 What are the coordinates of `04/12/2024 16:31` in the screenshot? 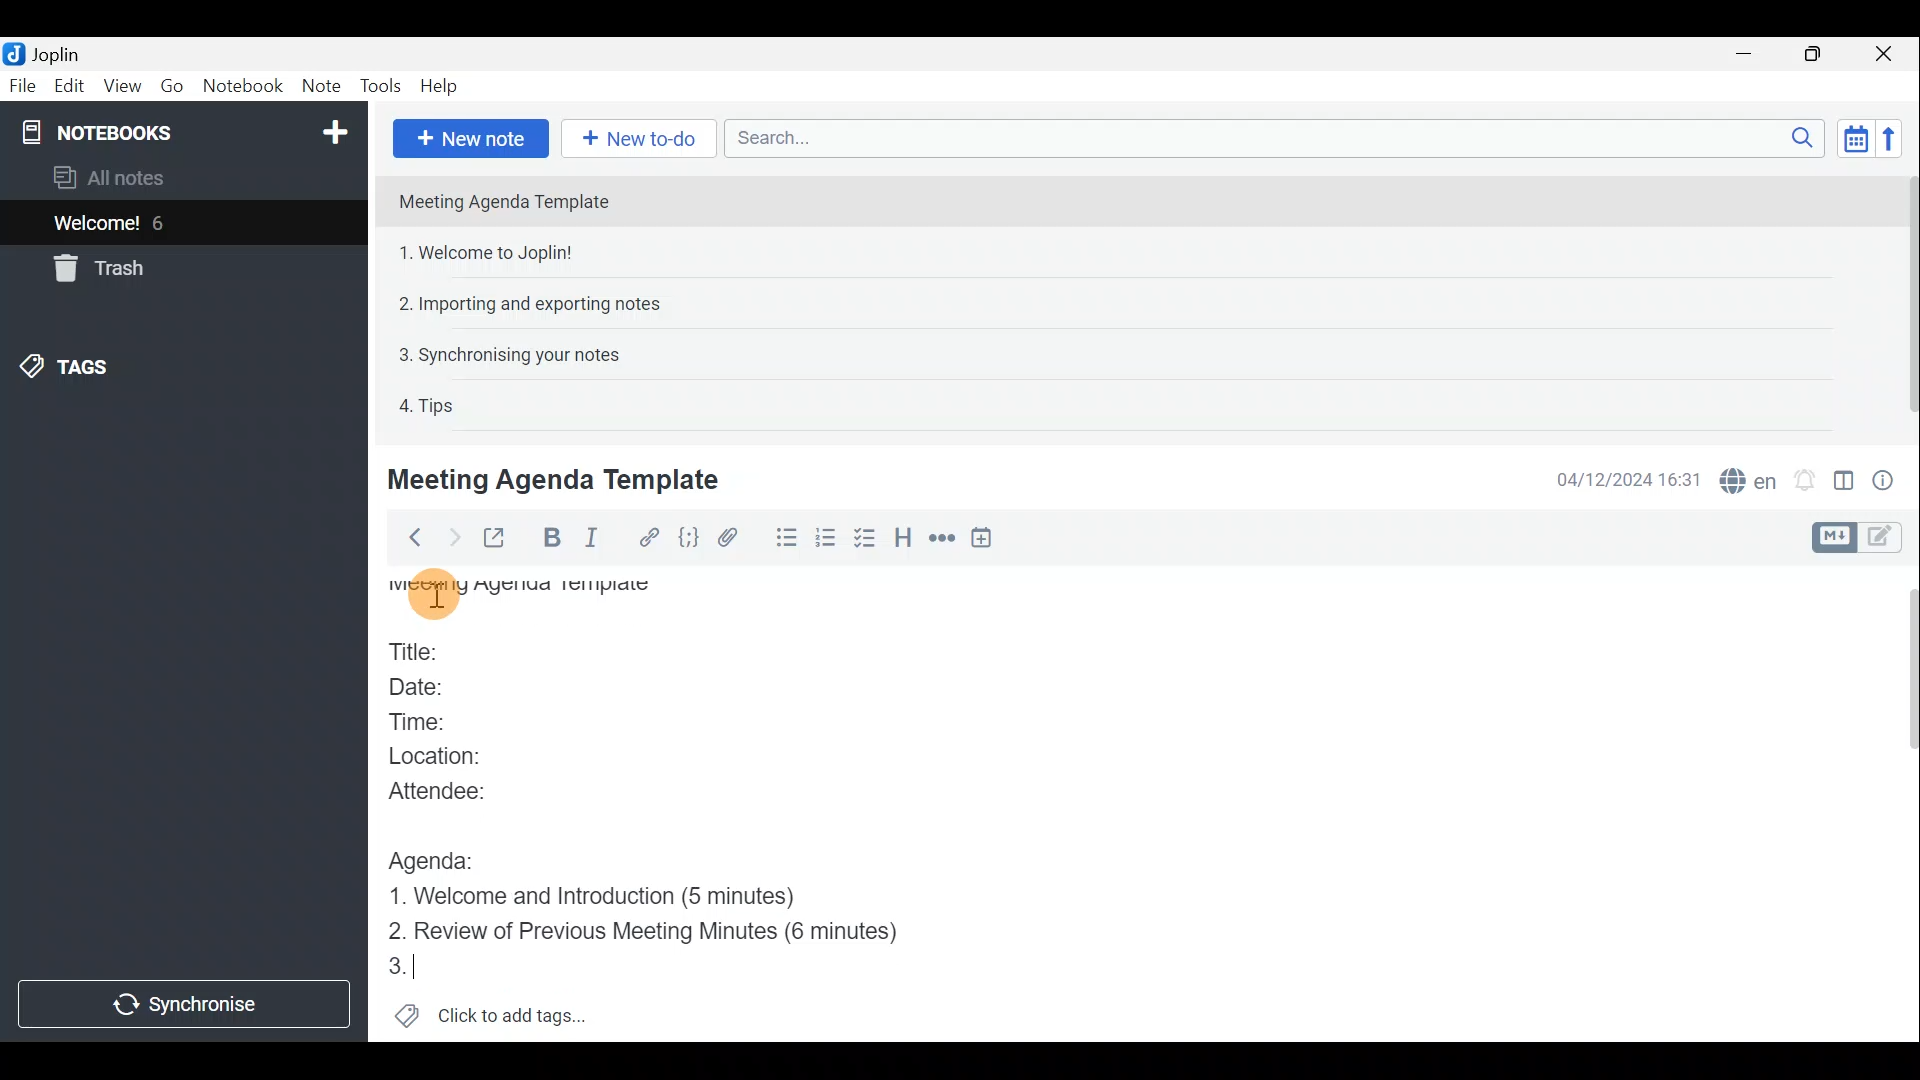 It's located at (1619, 478).